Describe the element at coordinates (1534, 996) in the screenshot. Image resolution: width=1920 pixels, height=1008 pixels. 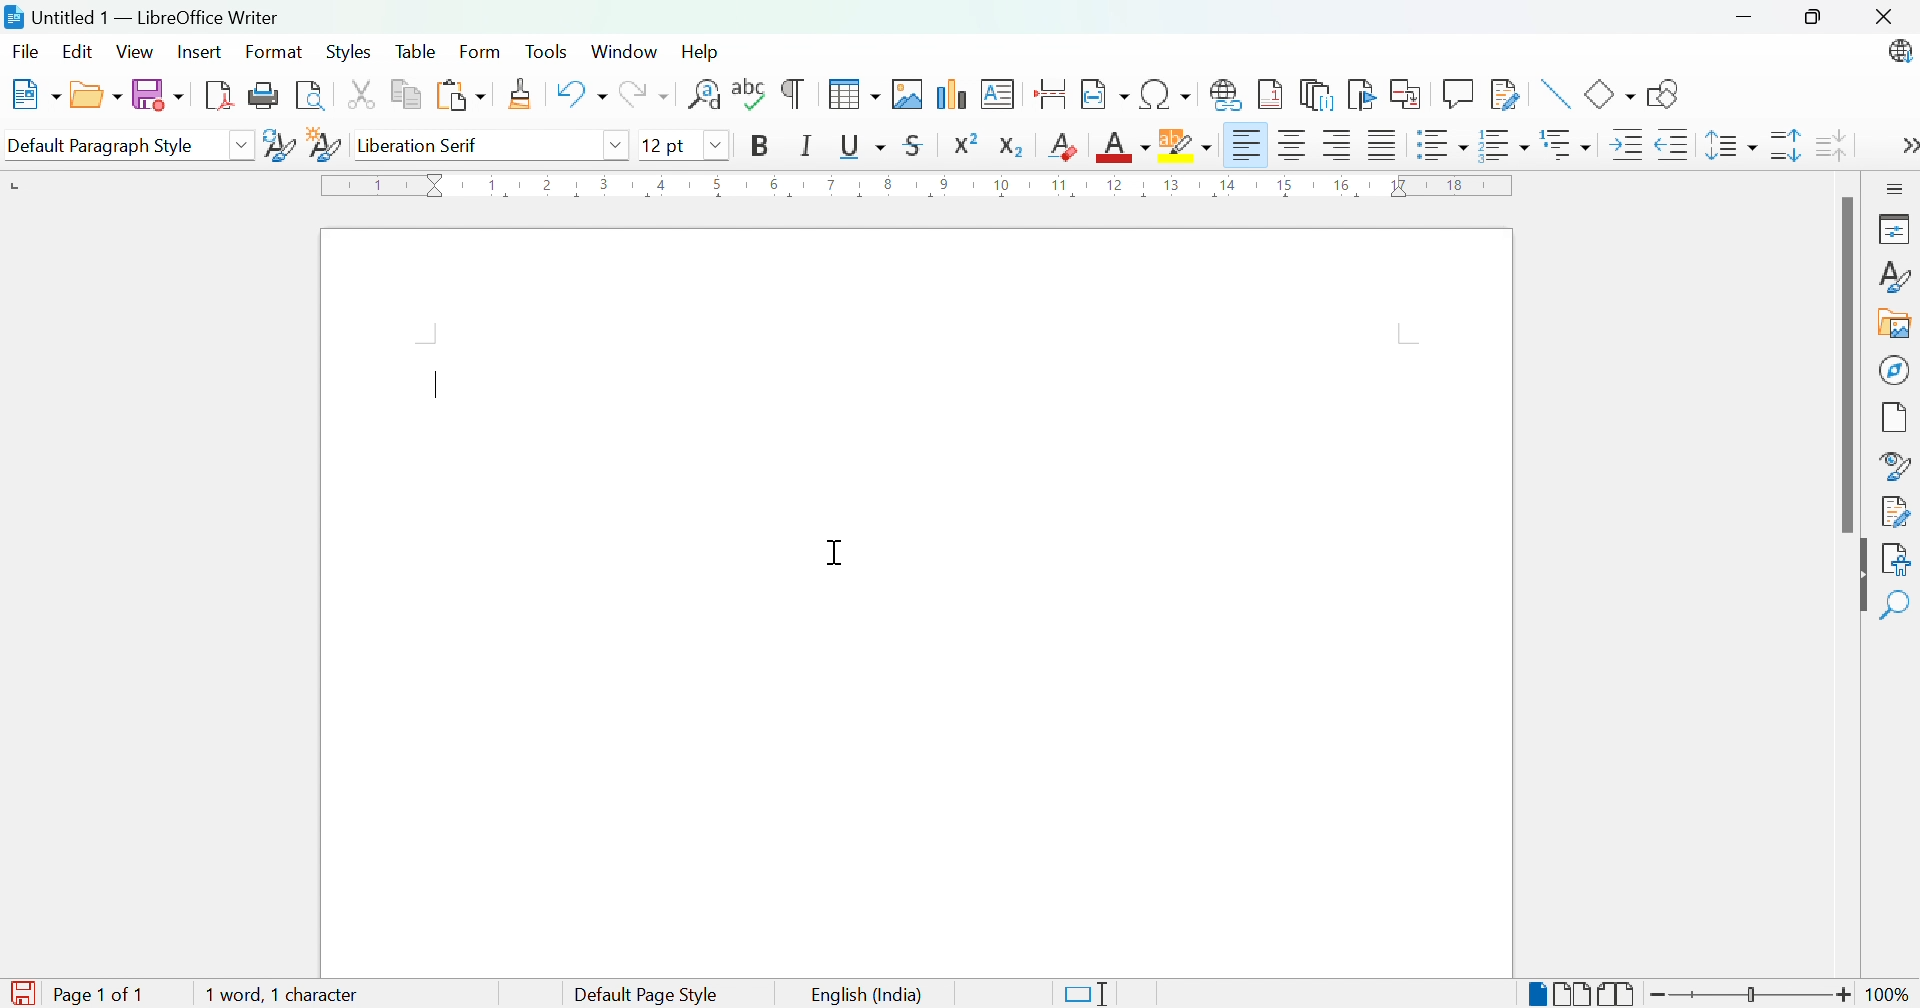
I see `Single-page view` at that location.